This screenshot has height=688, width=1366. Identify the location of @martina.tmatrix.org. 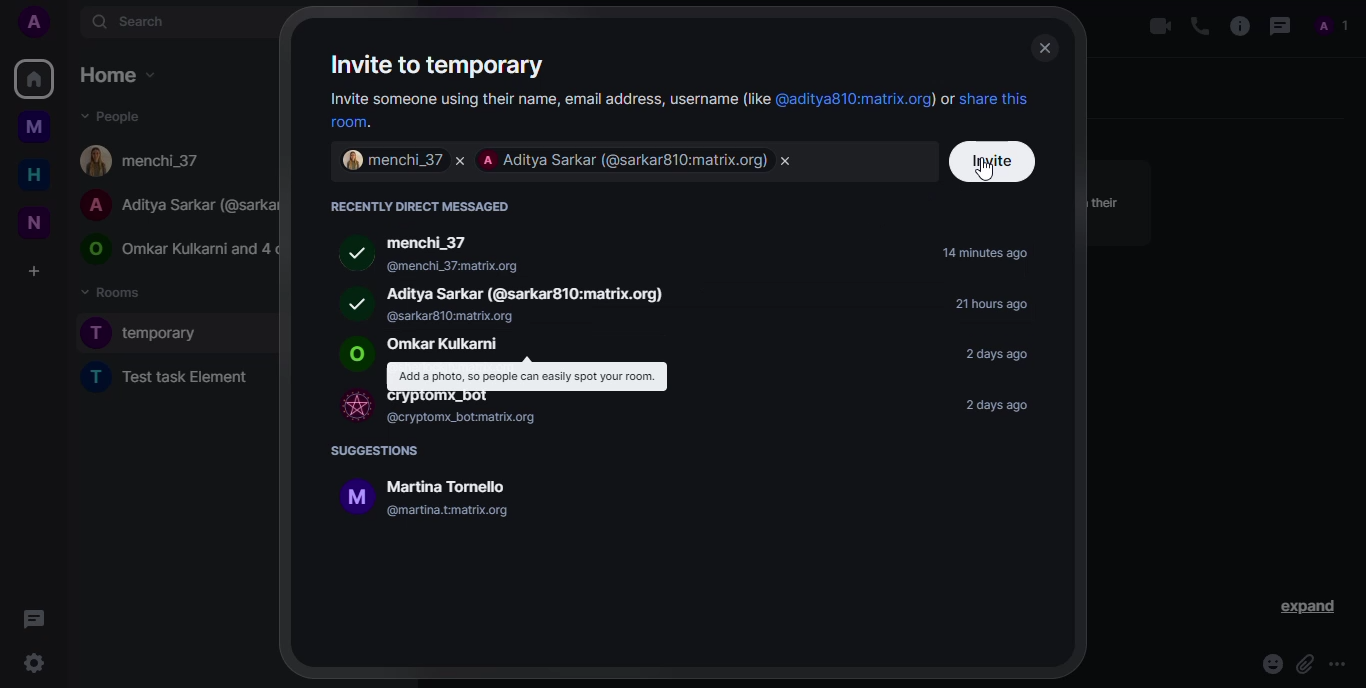
(449, 510).